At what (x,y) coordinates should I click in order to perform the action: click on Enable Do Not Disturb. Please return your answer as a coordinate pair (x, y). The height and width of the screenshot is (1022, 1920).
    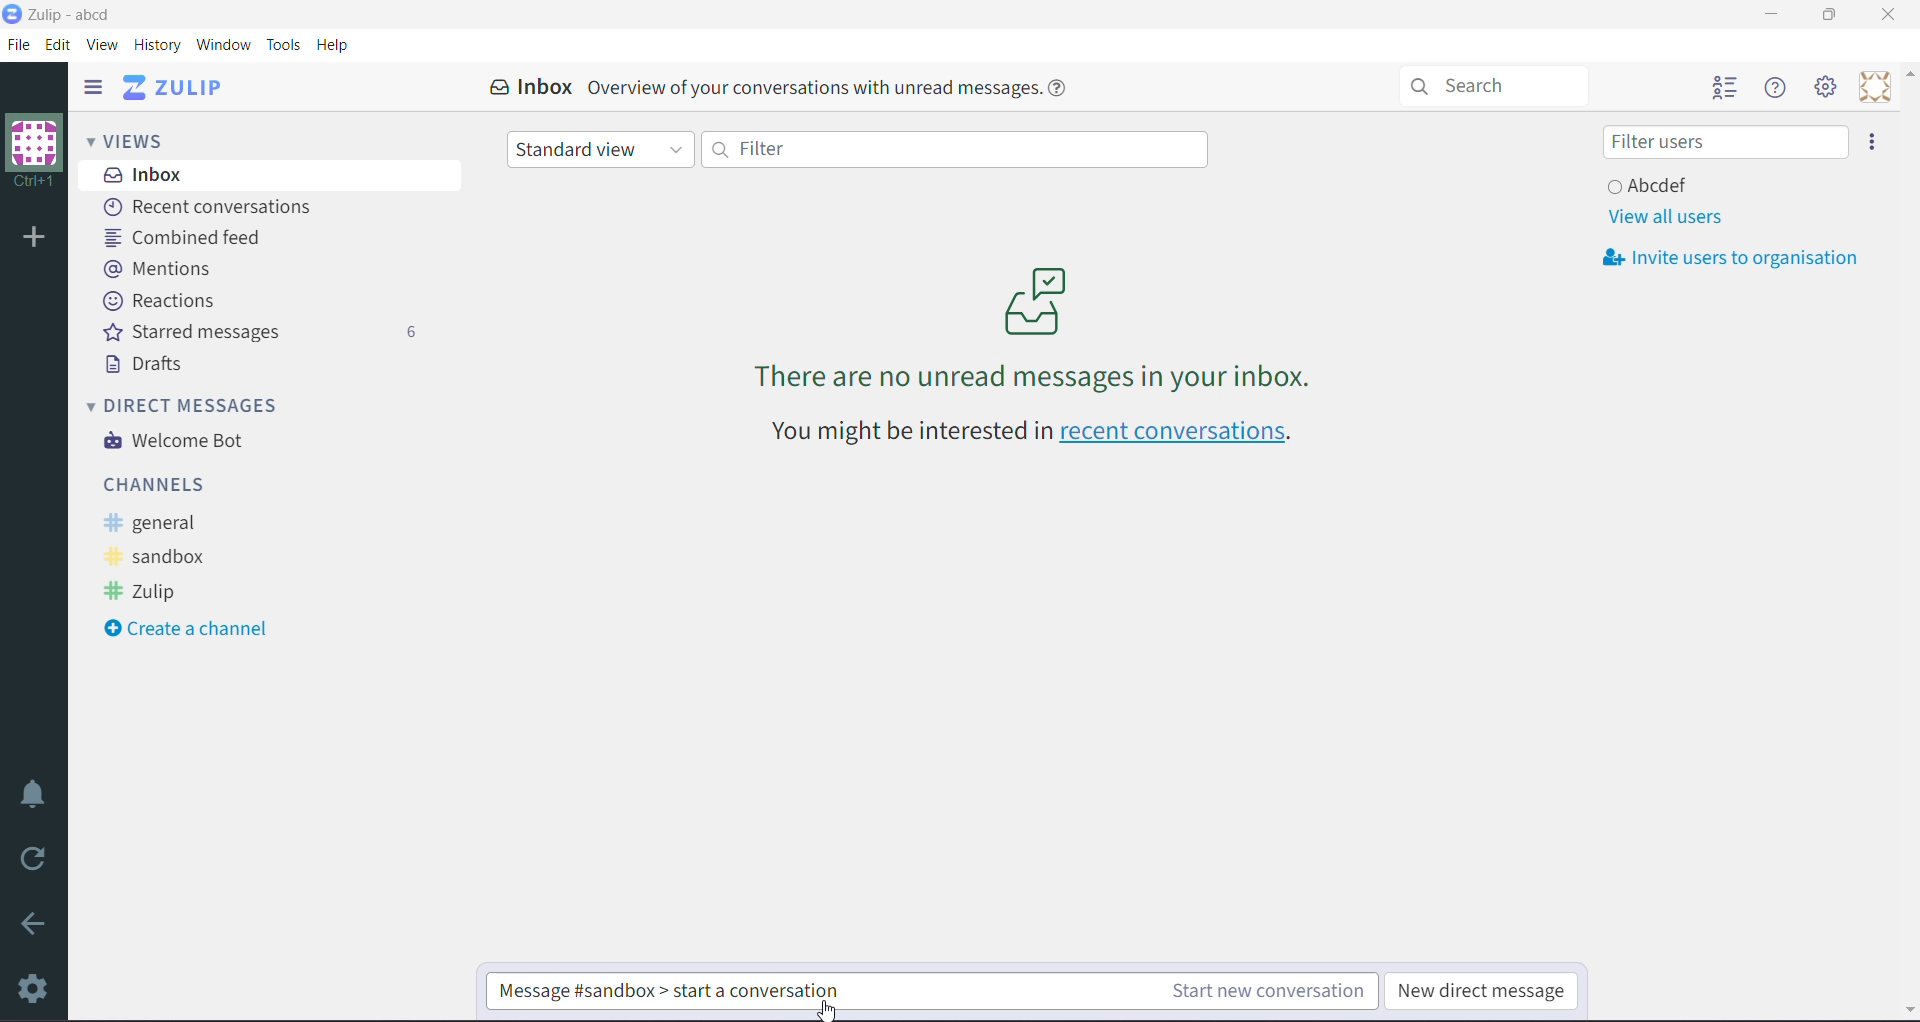
    Looking at the image, I should click on (34, 794).